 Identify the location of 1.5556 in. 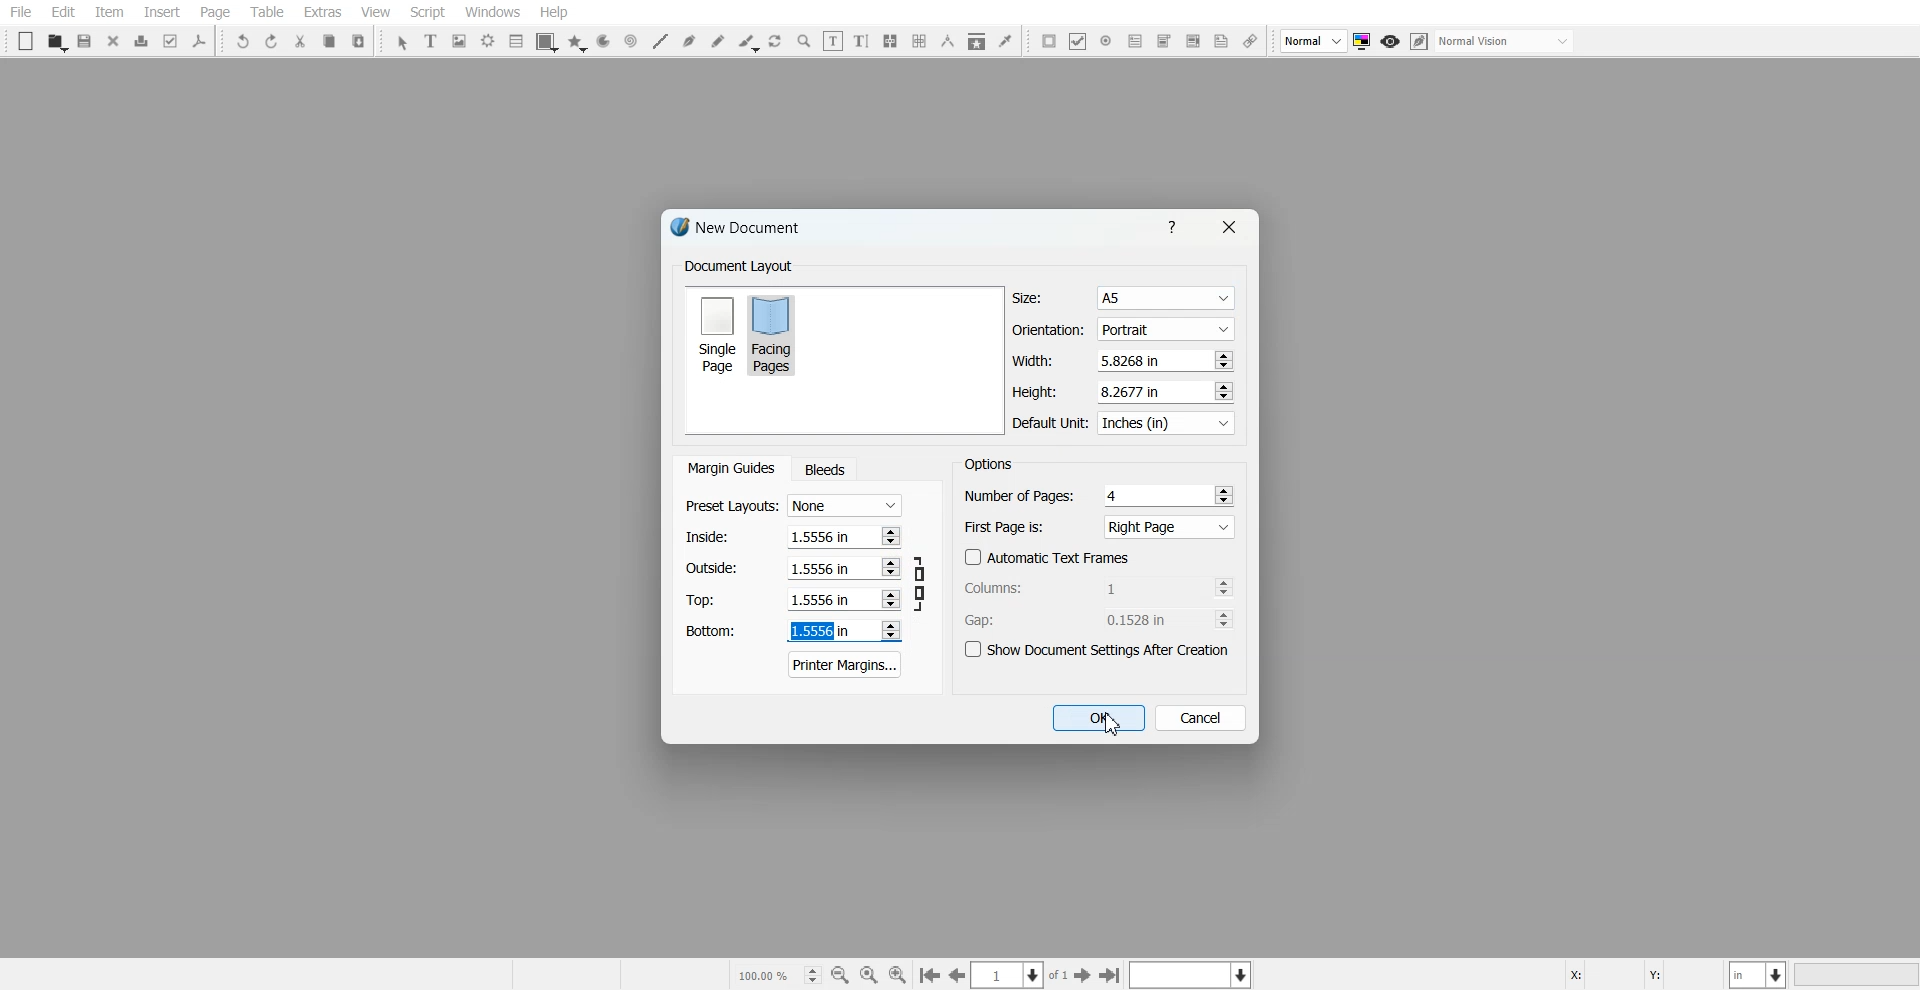
(821, 632).